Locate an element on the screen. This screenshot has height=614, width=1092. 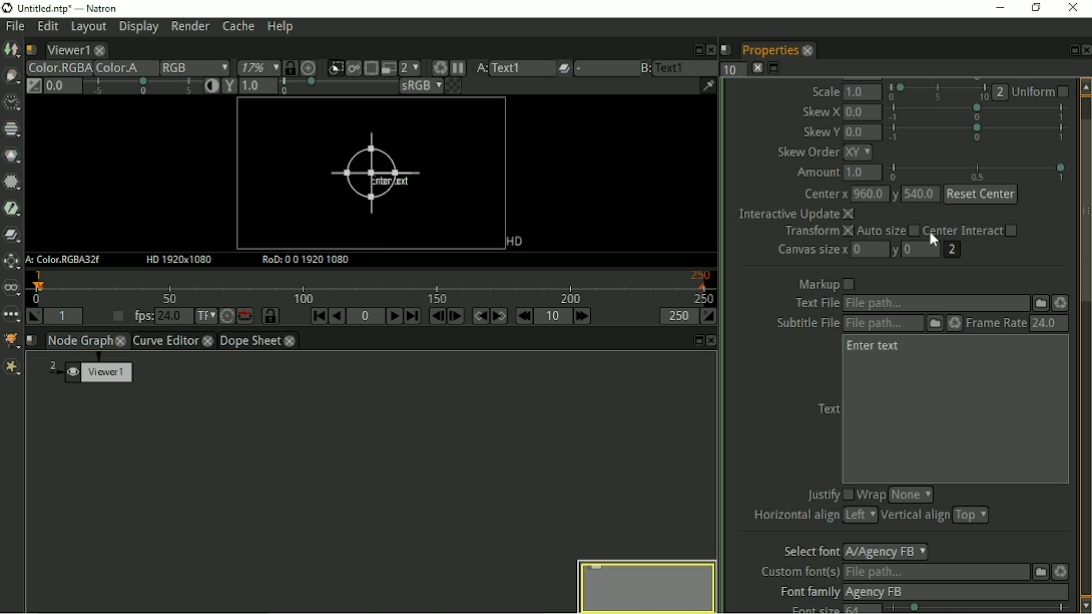
xy is located at coordinates (863, 153).